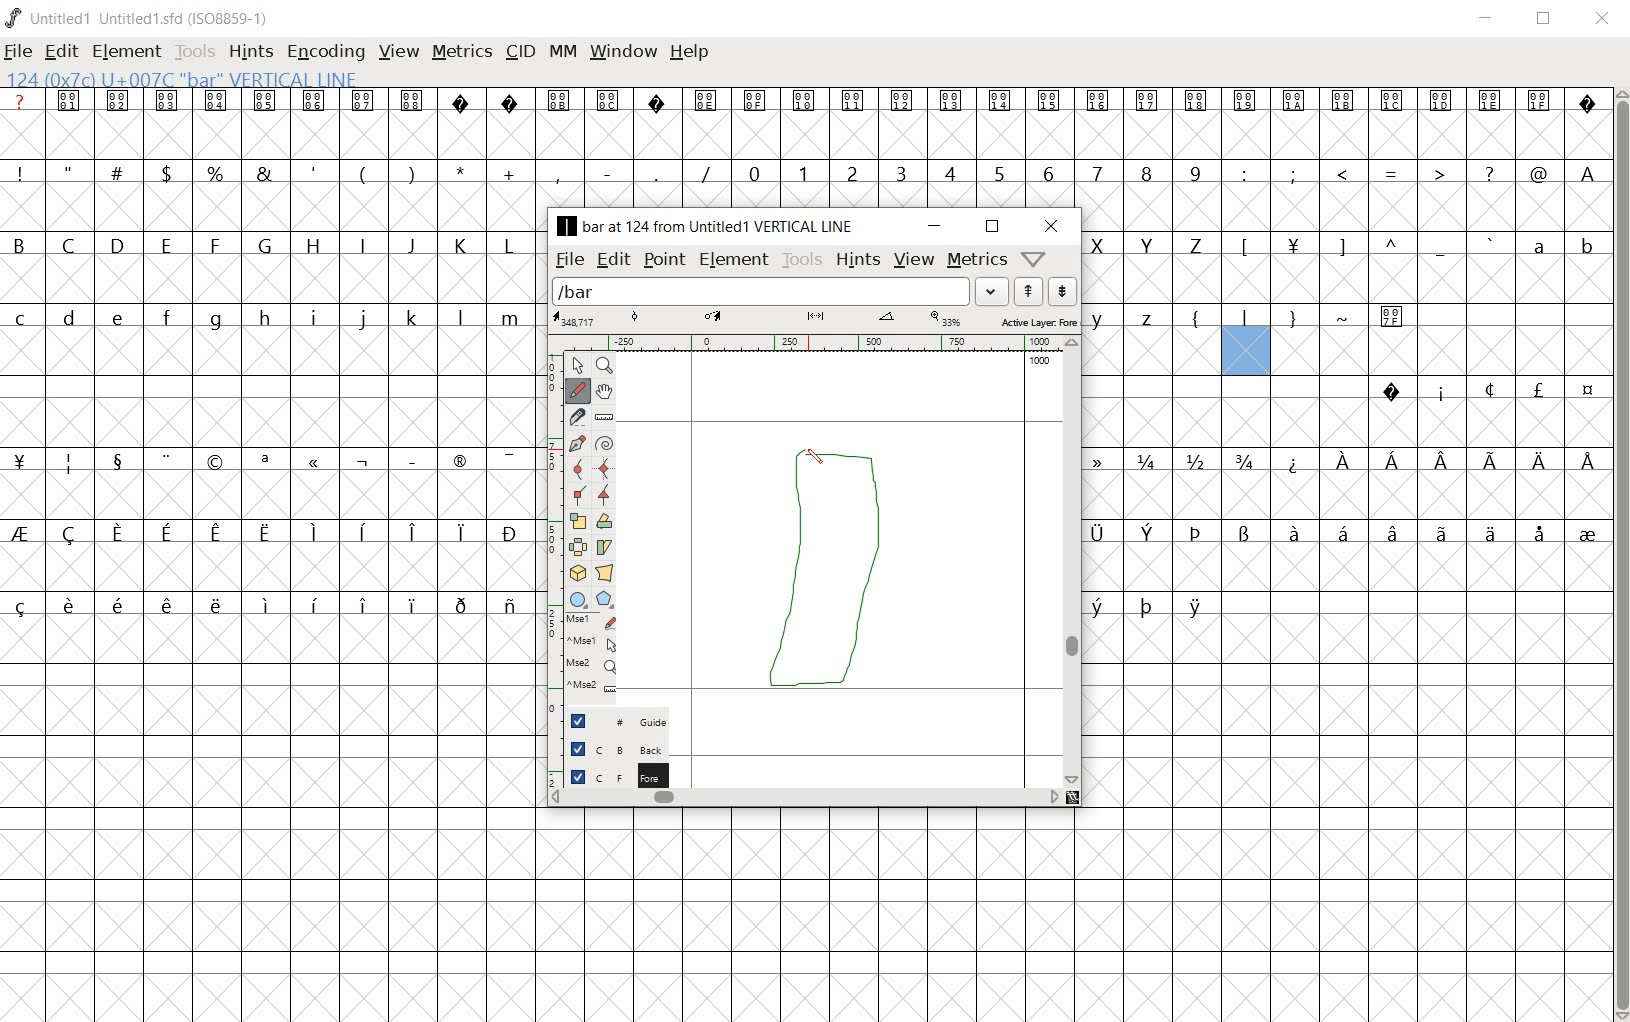  I want to click on letters and symbols, so click(1257, 318).